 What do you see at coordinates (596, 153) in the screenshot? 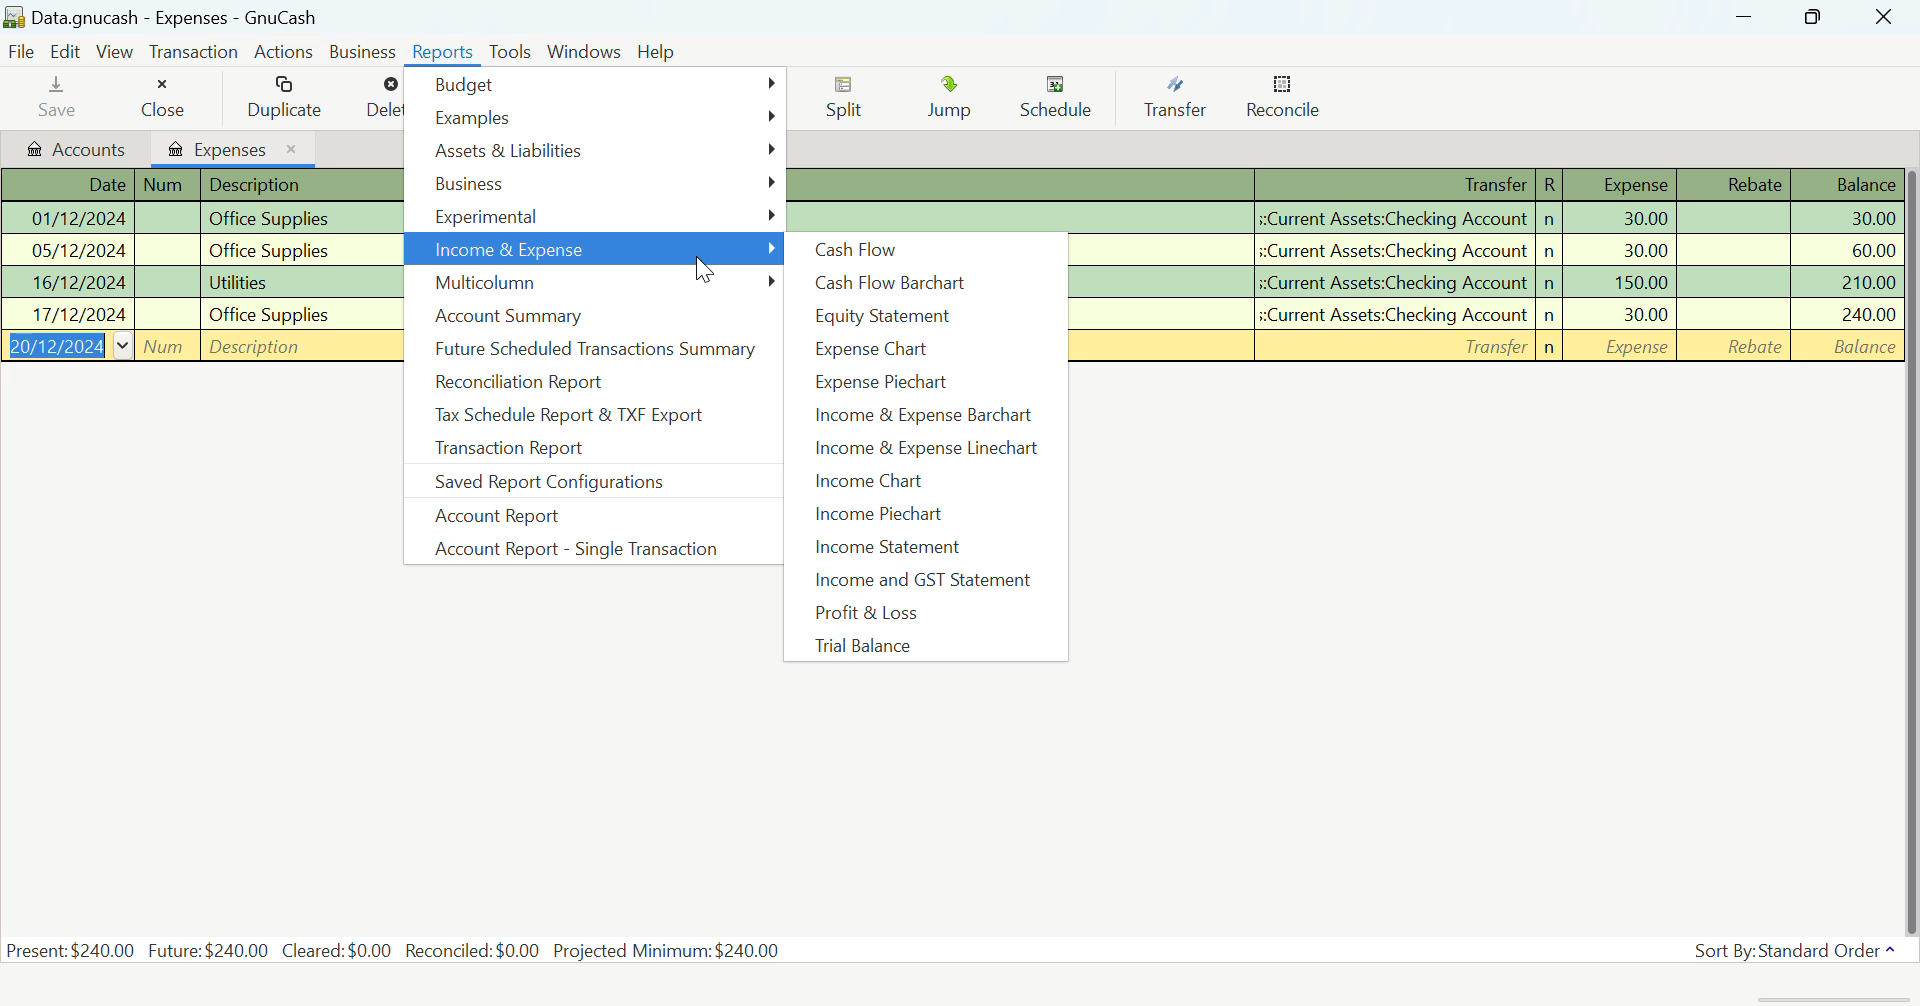
I see `Assets & Liabilities` at bounding box center [596, 153].